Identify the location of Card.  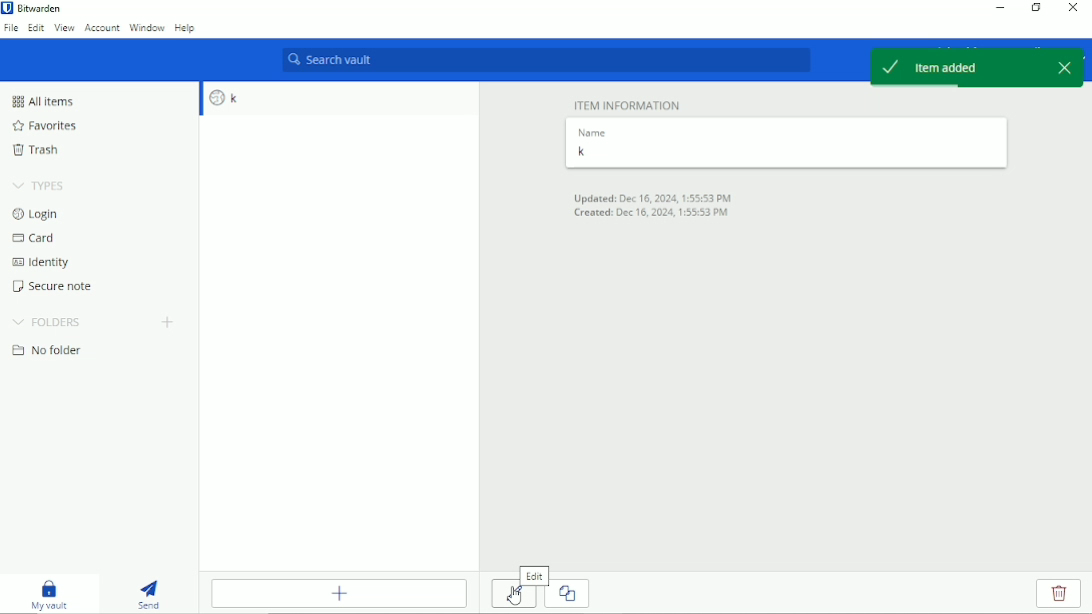
(35, 238).